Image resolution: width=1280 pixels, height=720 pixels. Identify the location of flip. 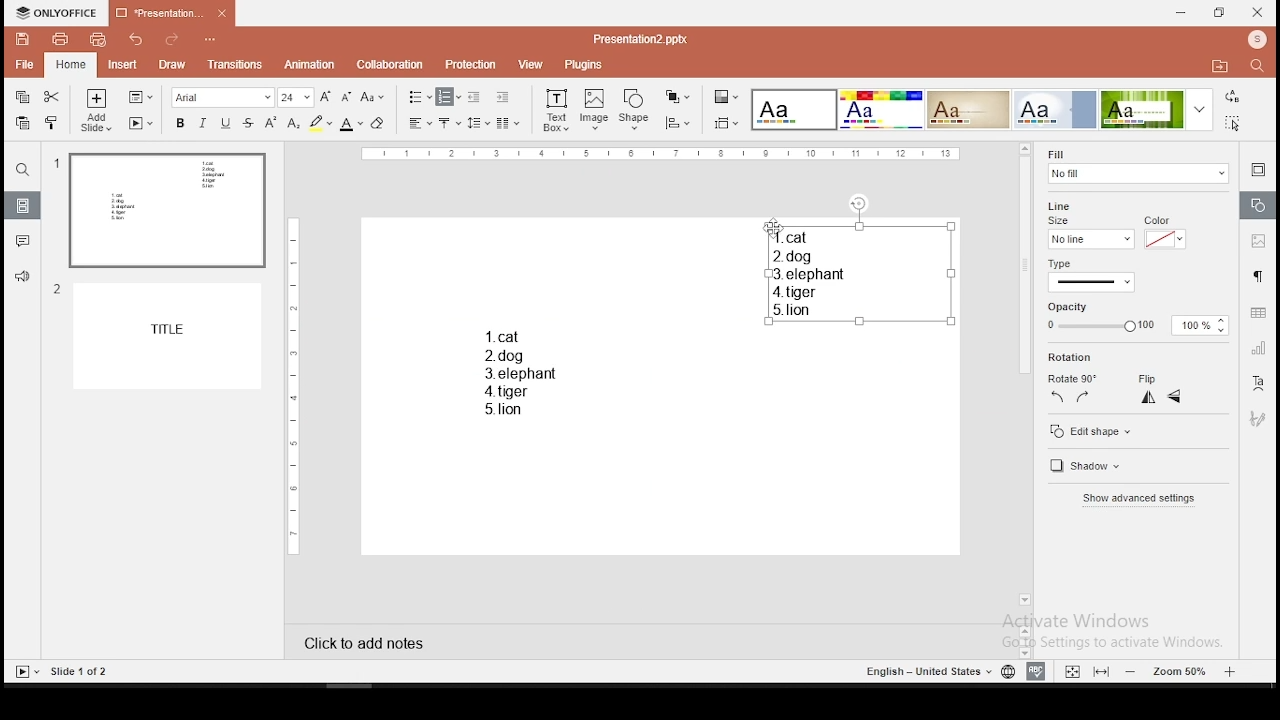
(1150, 375).